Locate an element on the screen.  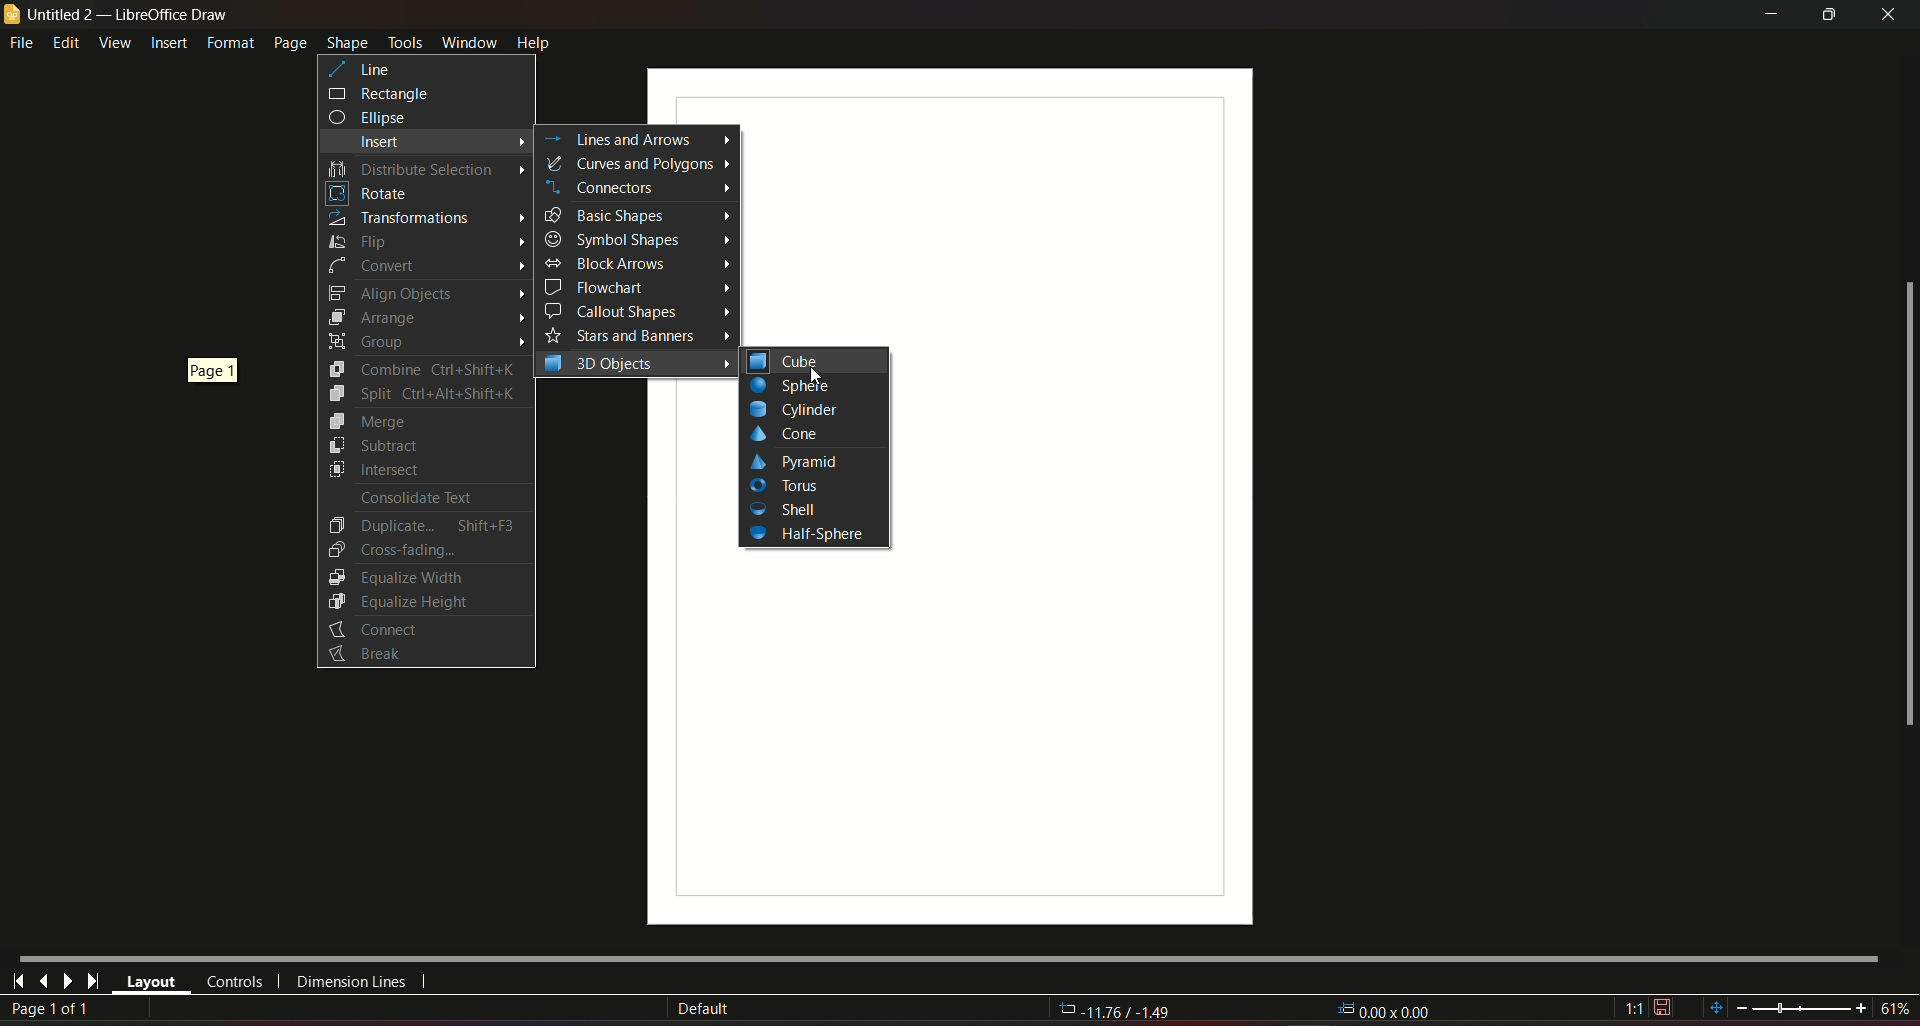
save is located at coordinates (1648, 1008).